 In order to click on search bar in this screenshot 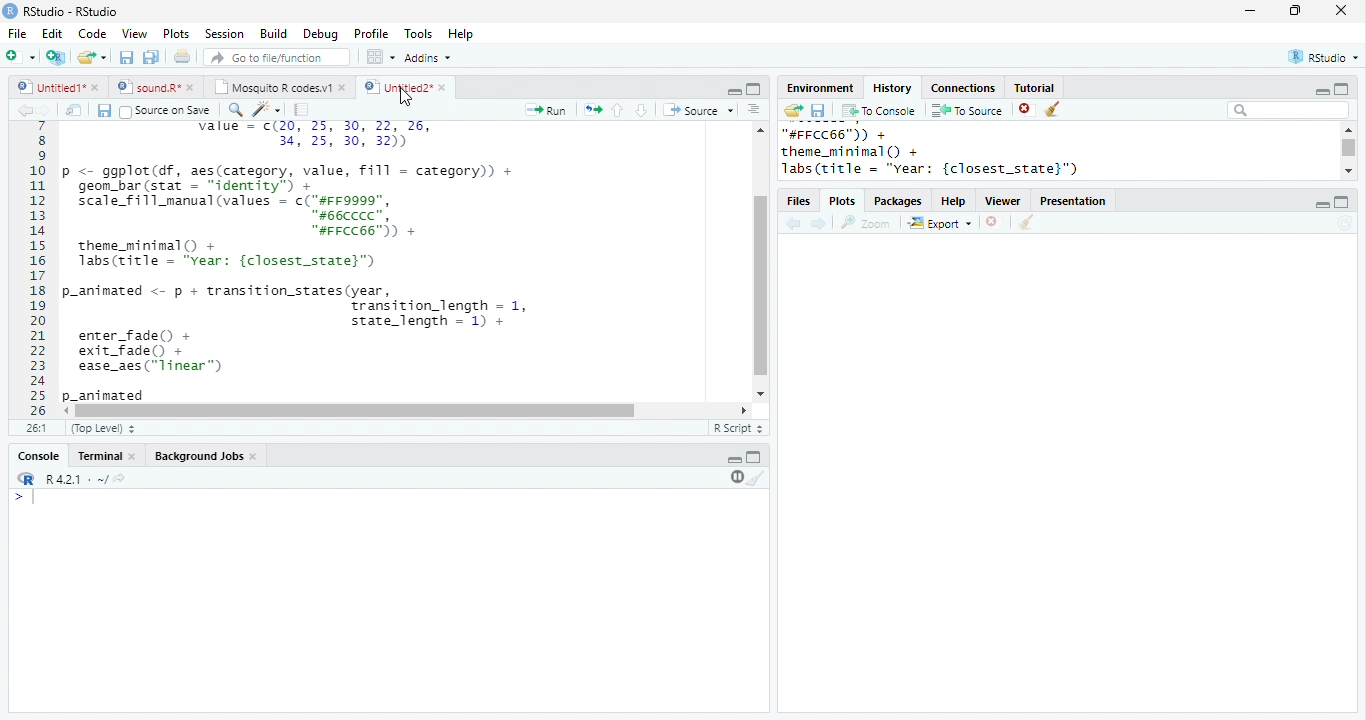, I will do `click(1288, 110)`.